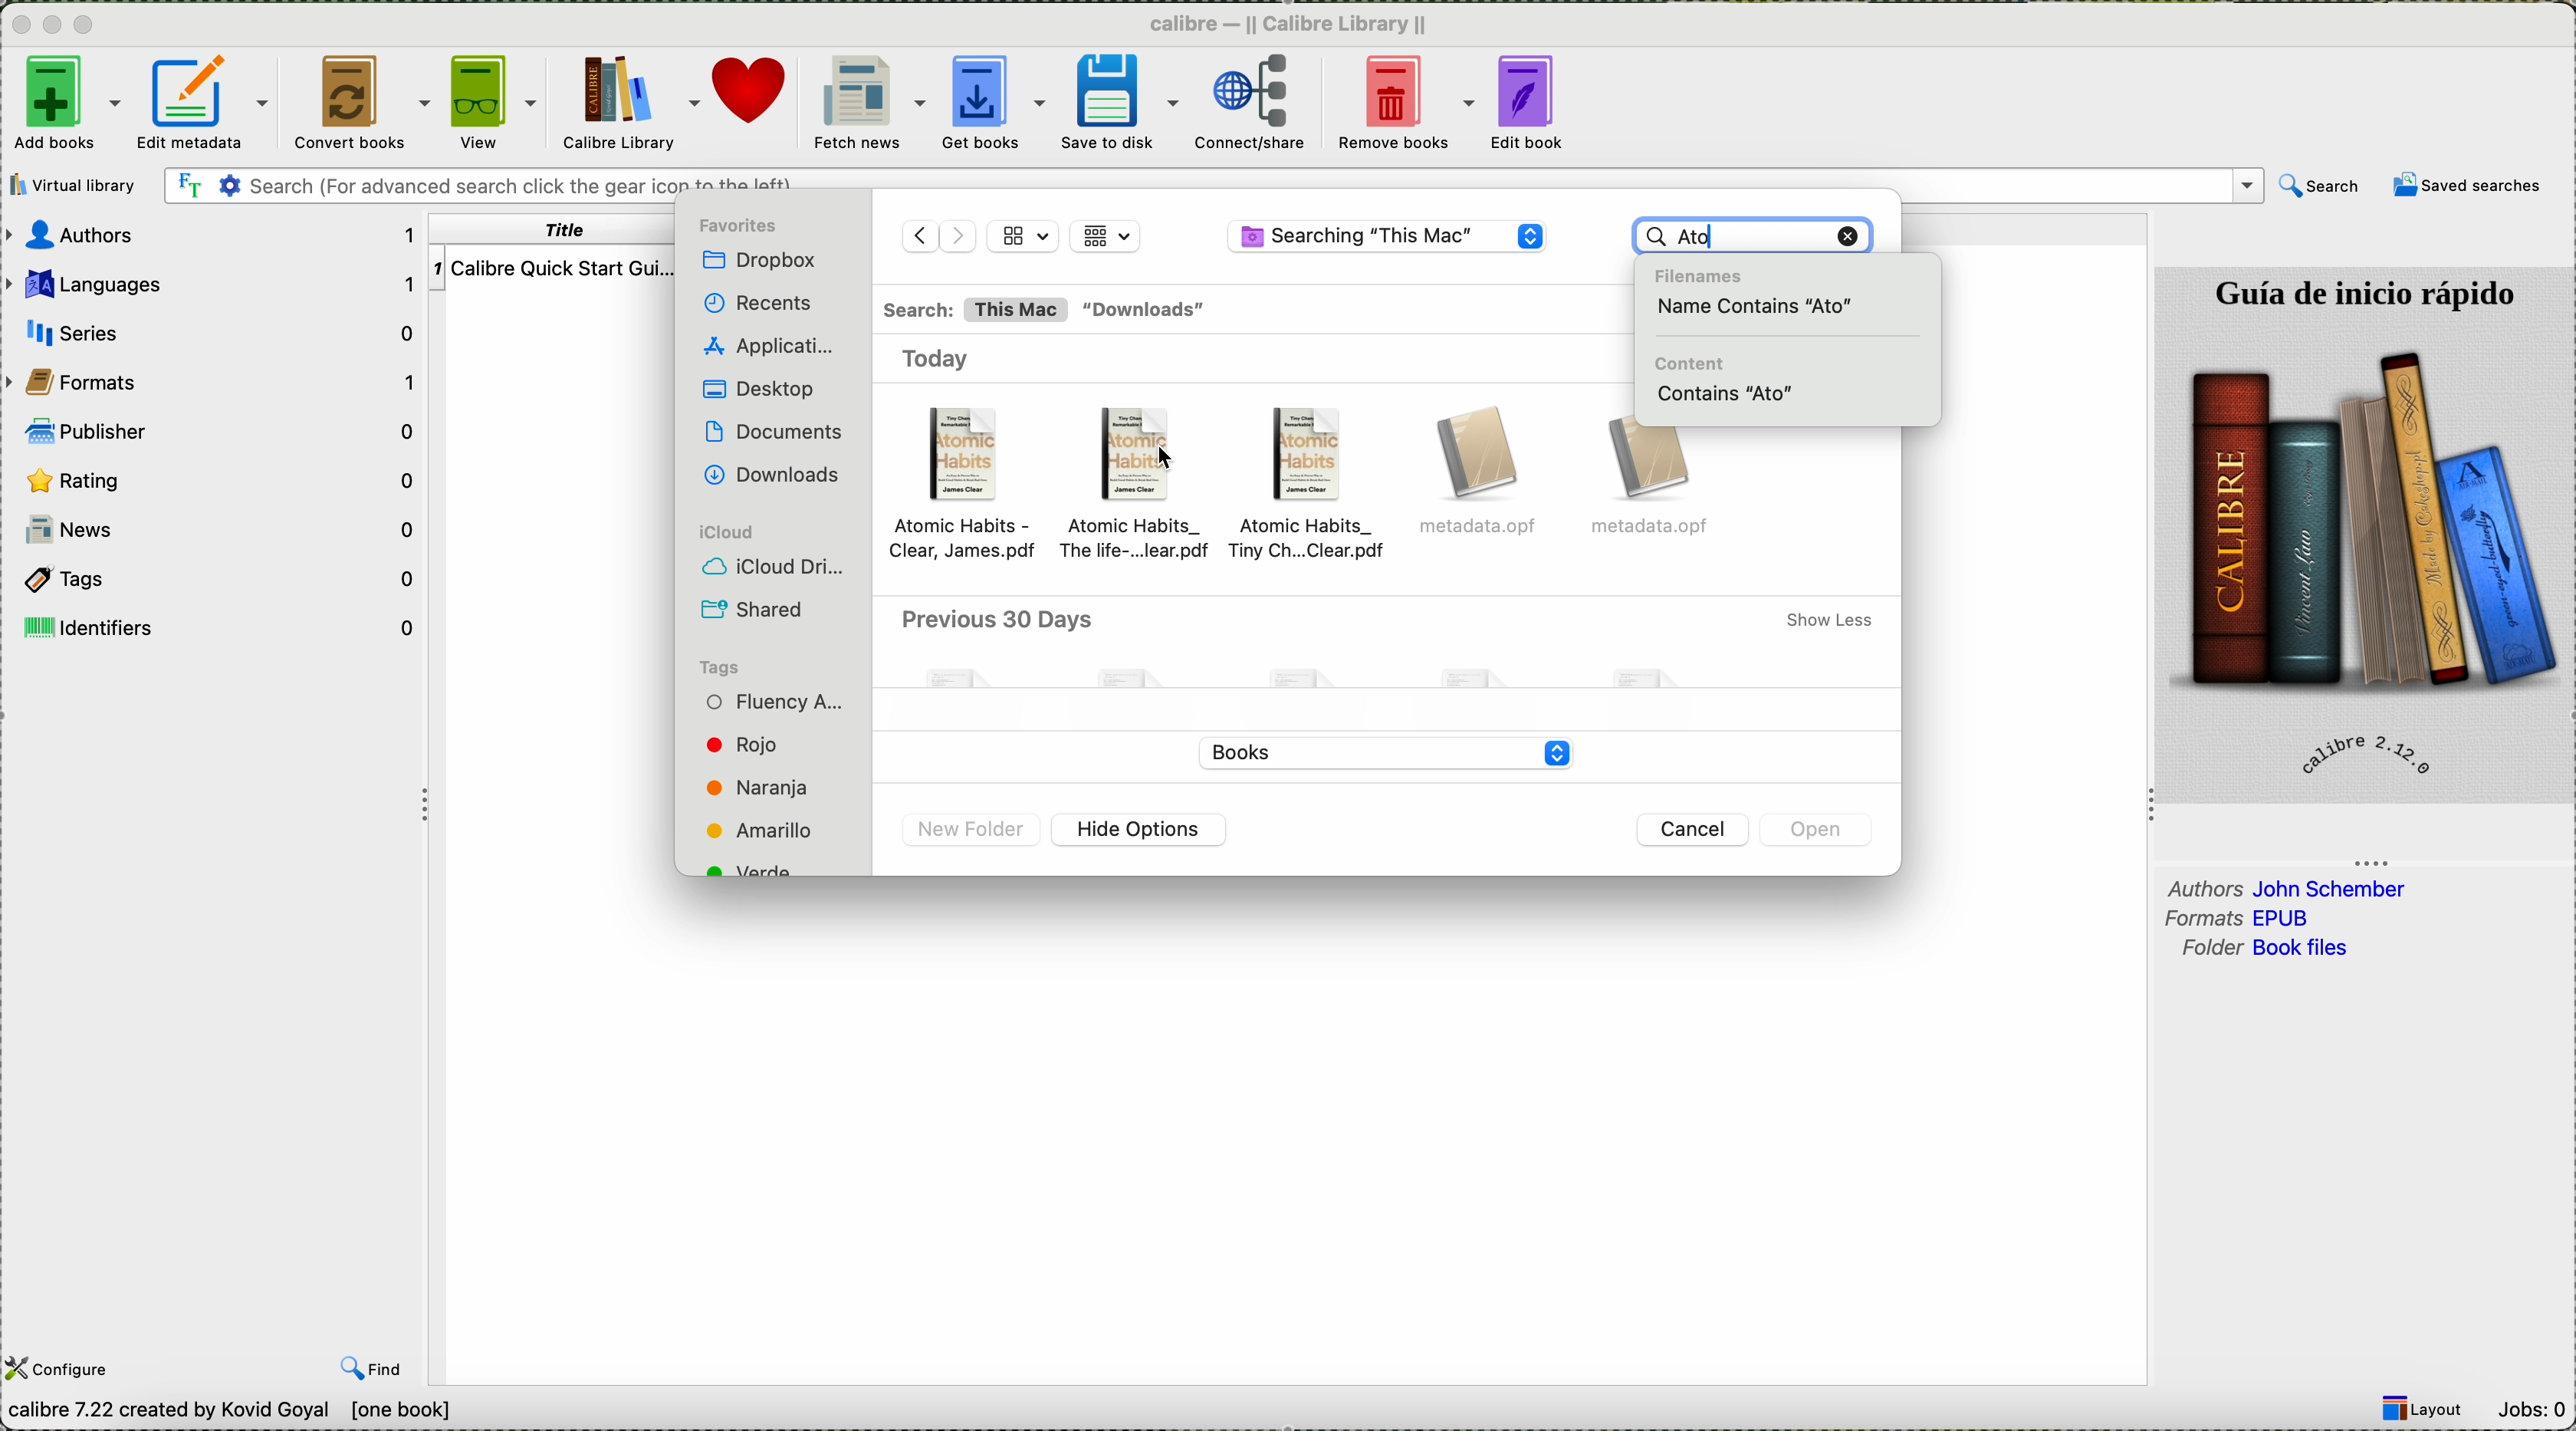  I want to click on edit metadata, so click(208, 100).